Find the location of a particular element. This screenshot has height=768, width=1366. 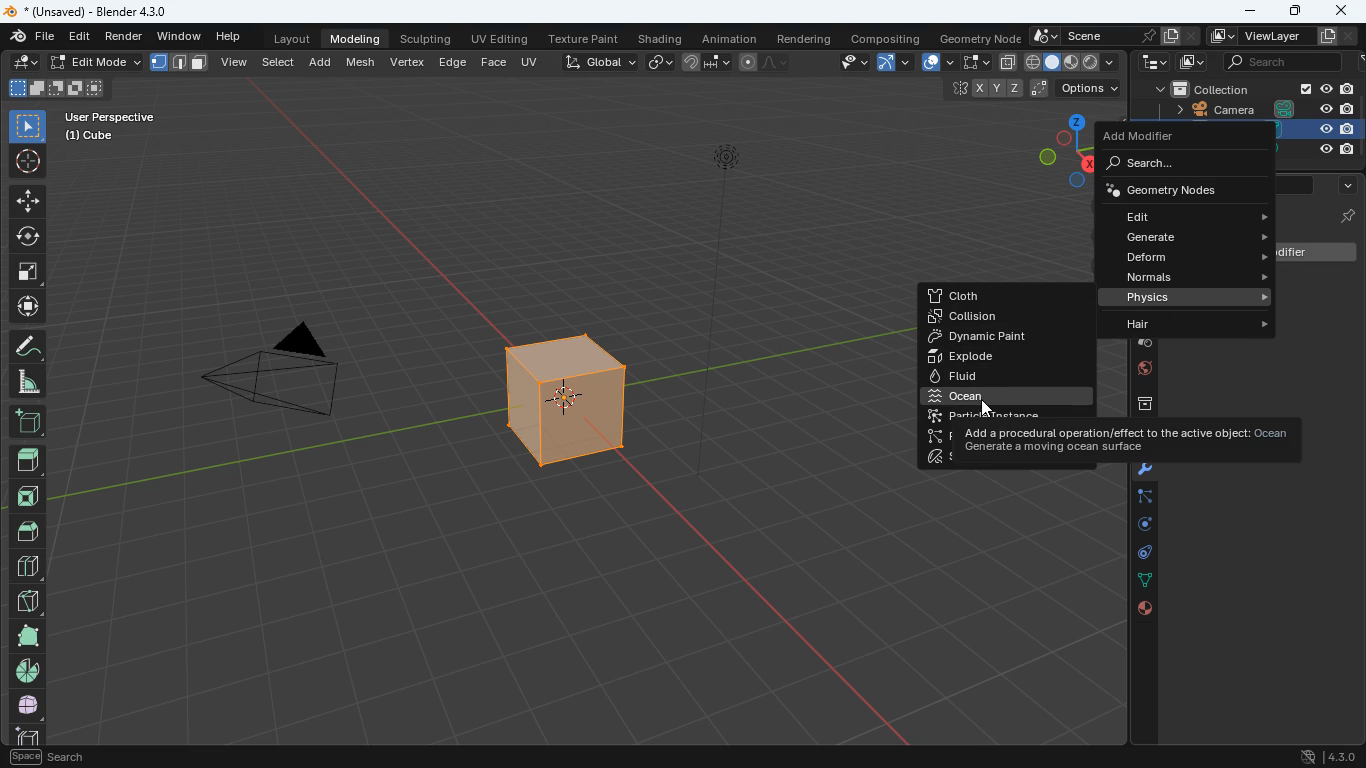

minimize is located at coordinates (1251, 12).